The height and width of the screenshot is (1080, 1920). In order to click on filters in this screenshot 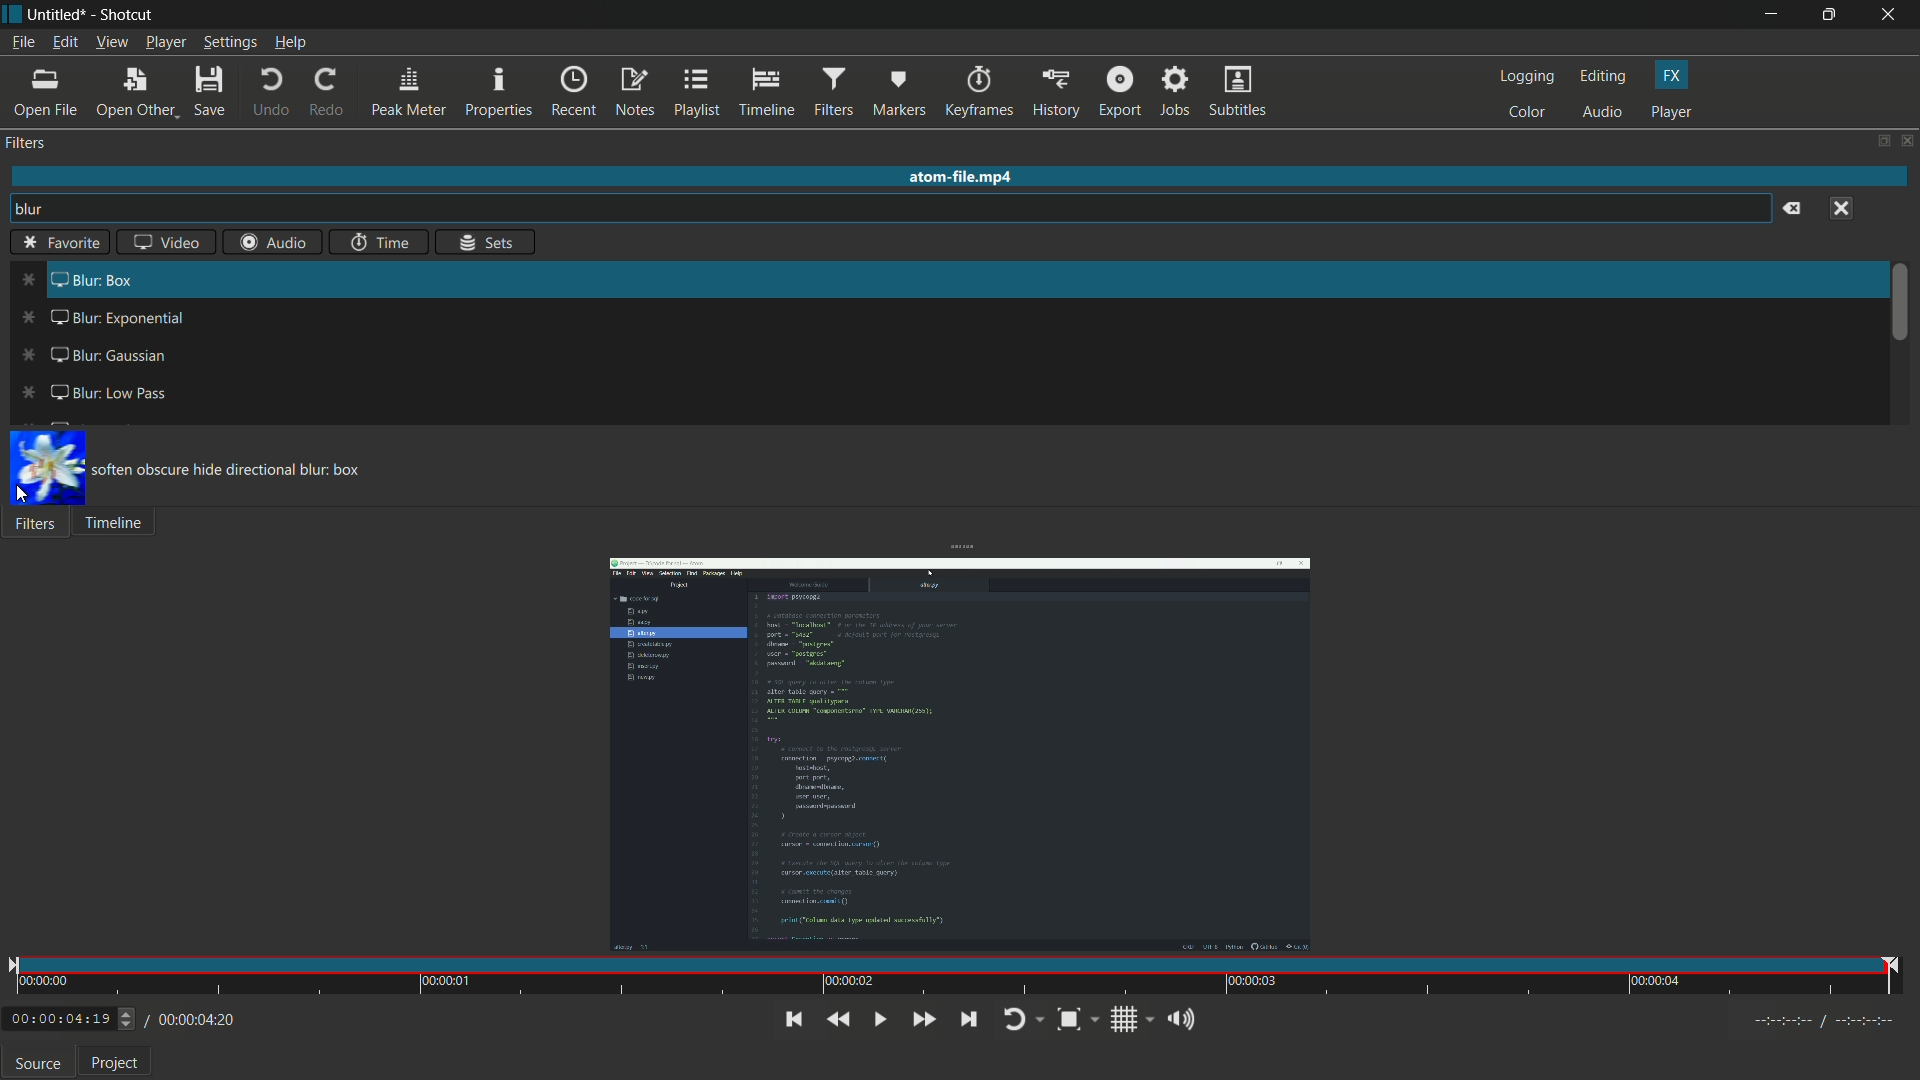, I will do `click(831, 93)`.